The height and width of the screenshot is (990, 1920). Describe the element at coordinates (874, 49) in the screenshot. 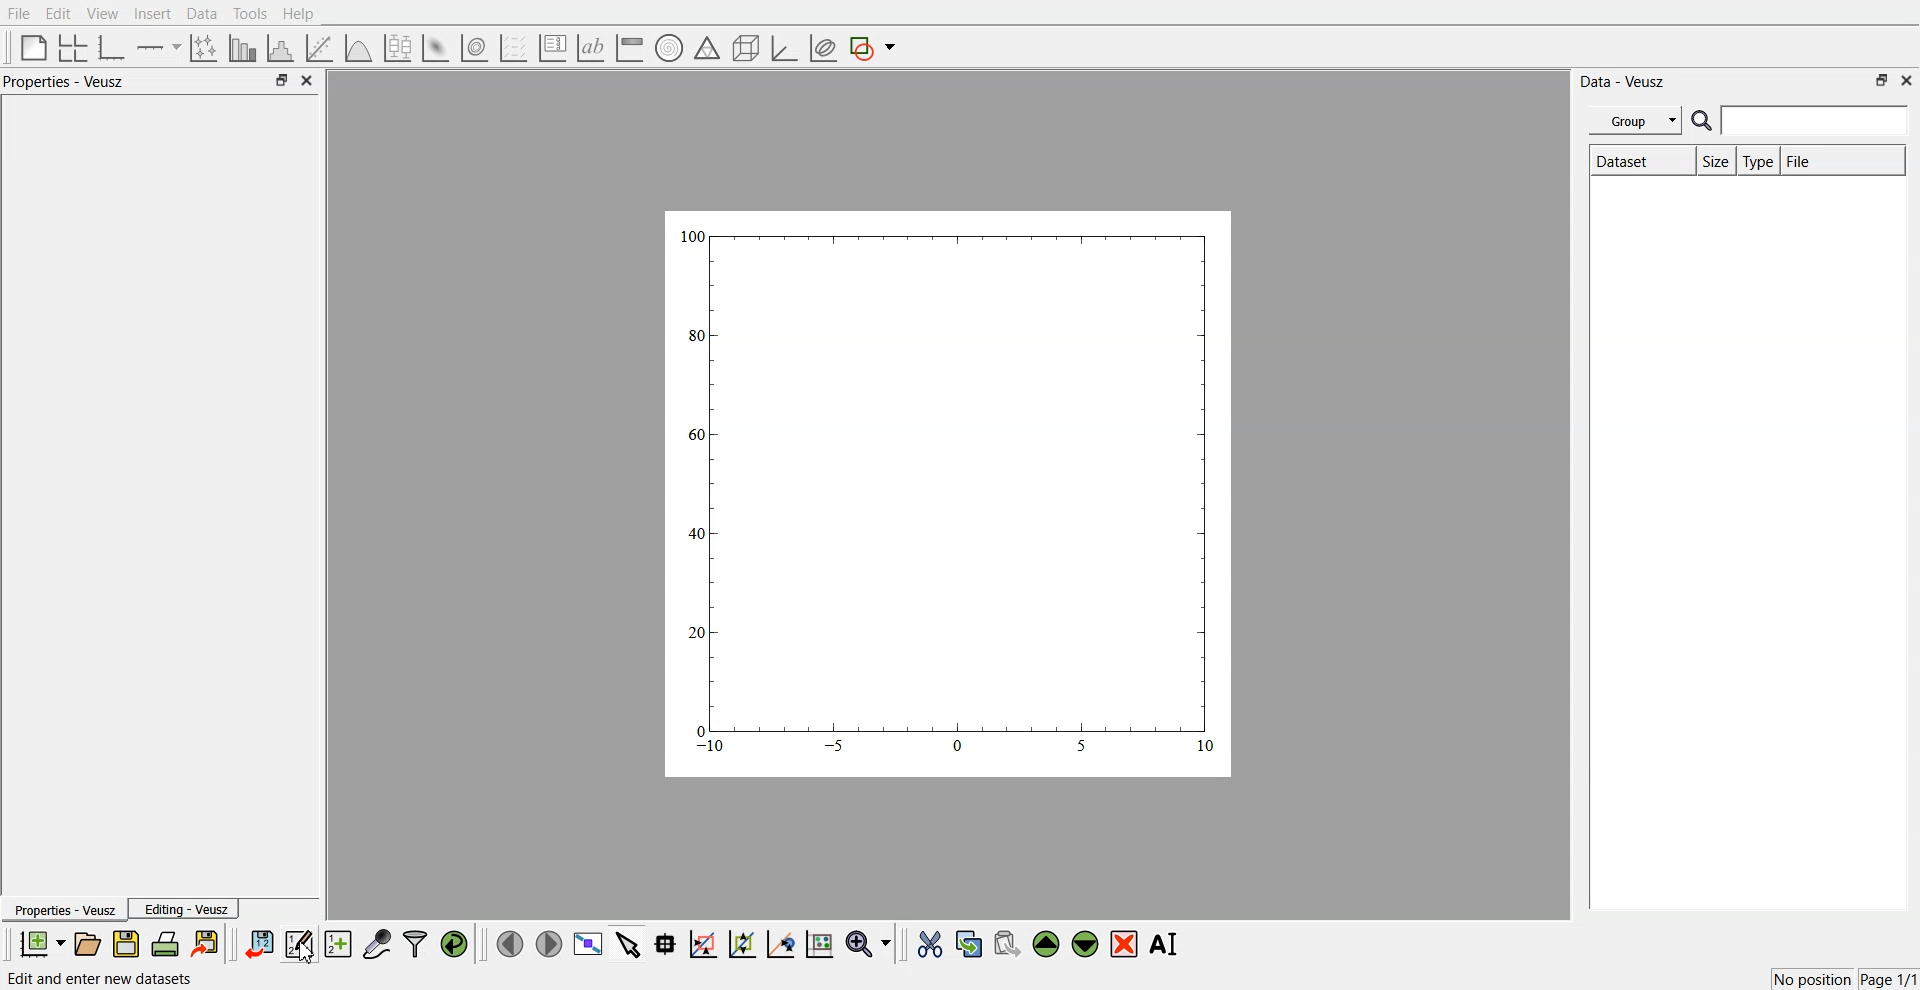

I see `add a shape` at that location.